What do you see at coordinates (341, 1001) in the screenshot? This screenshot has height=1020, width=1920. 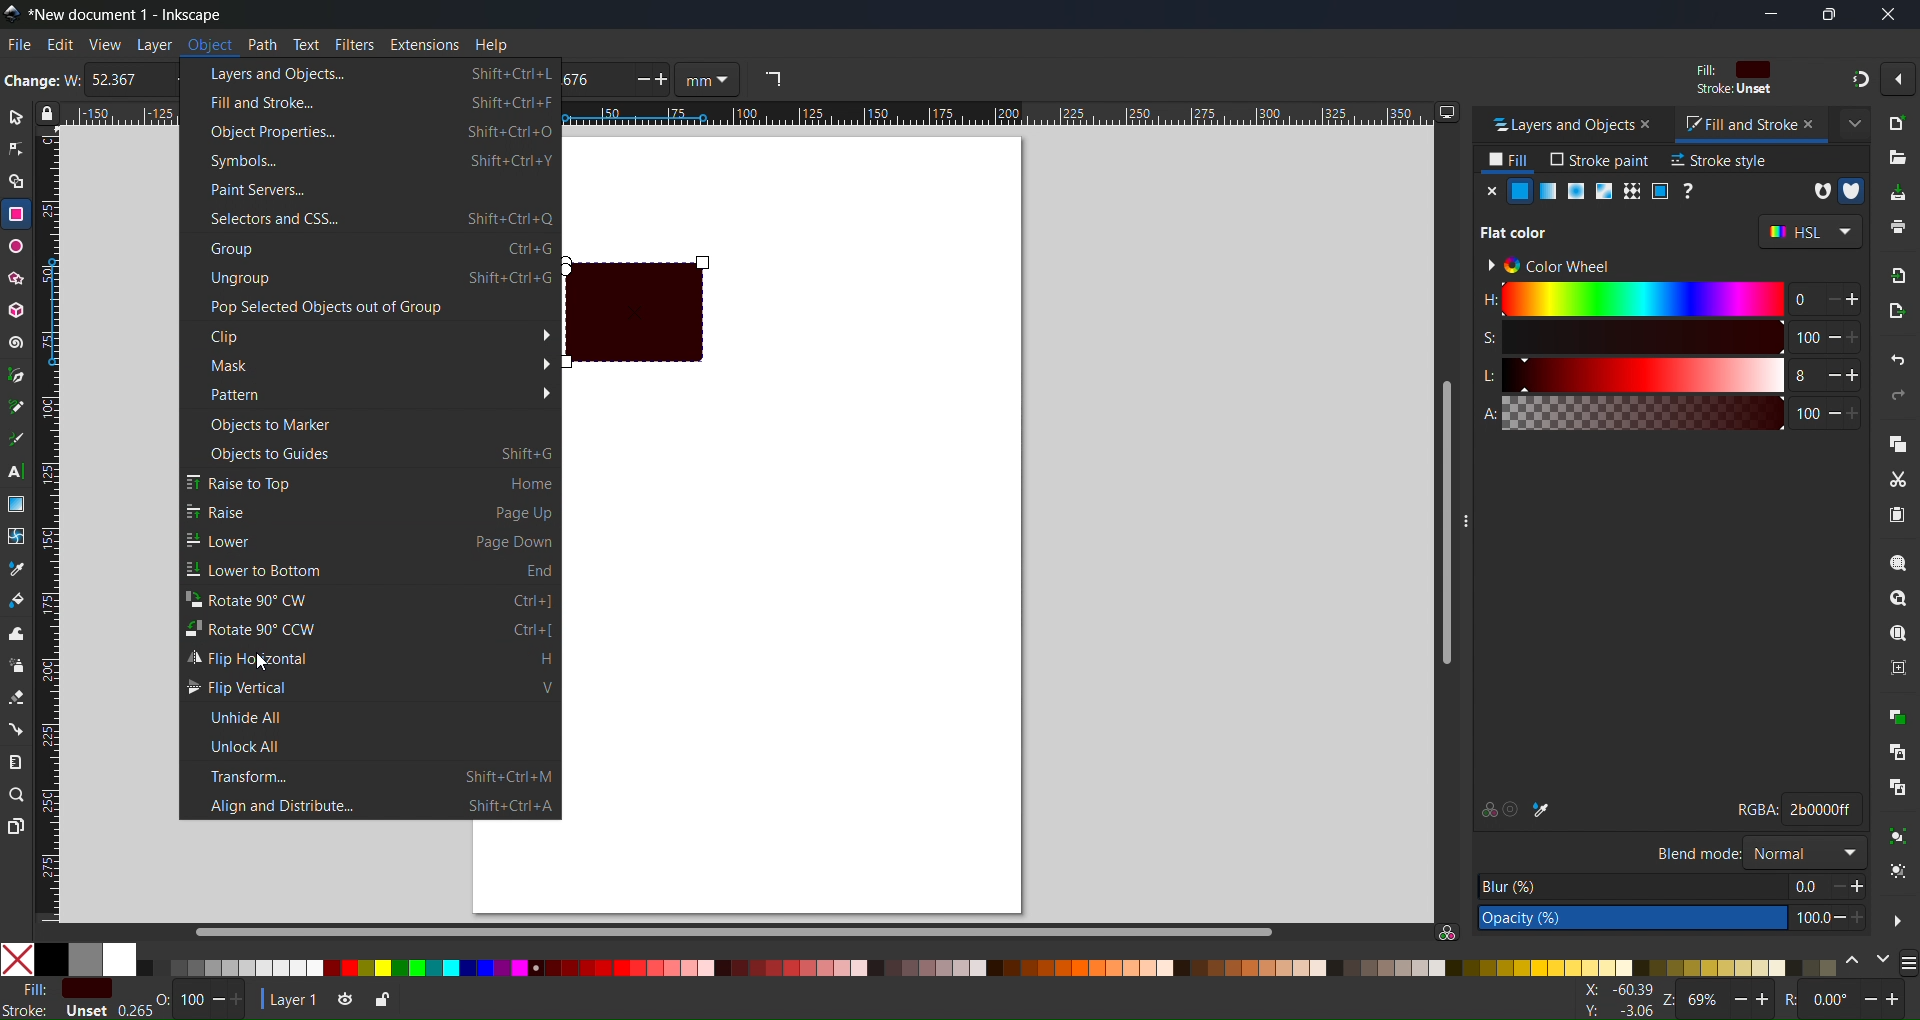 I see `Toggle current layer visibility` at bounding box center [341, 1001].